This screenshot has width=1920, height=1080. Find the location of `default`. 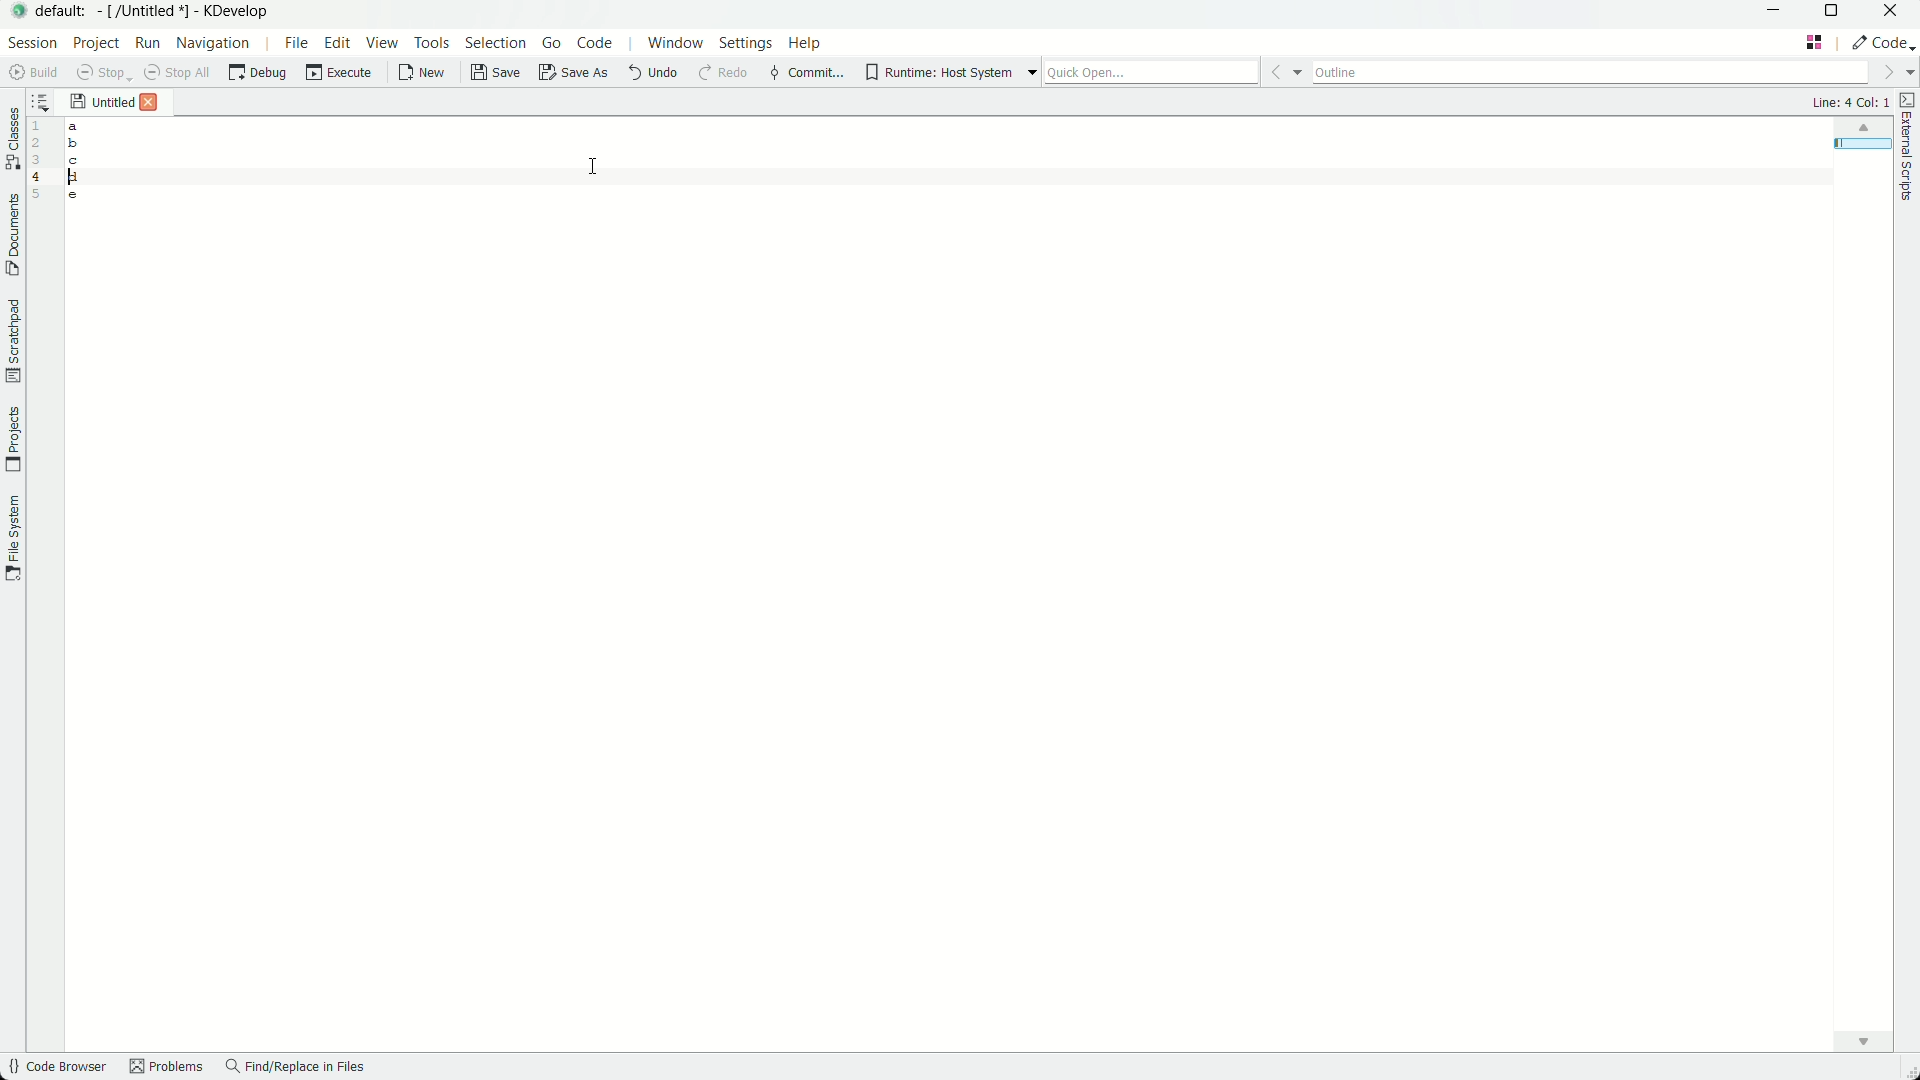

default is located at coordinates (65, 12).